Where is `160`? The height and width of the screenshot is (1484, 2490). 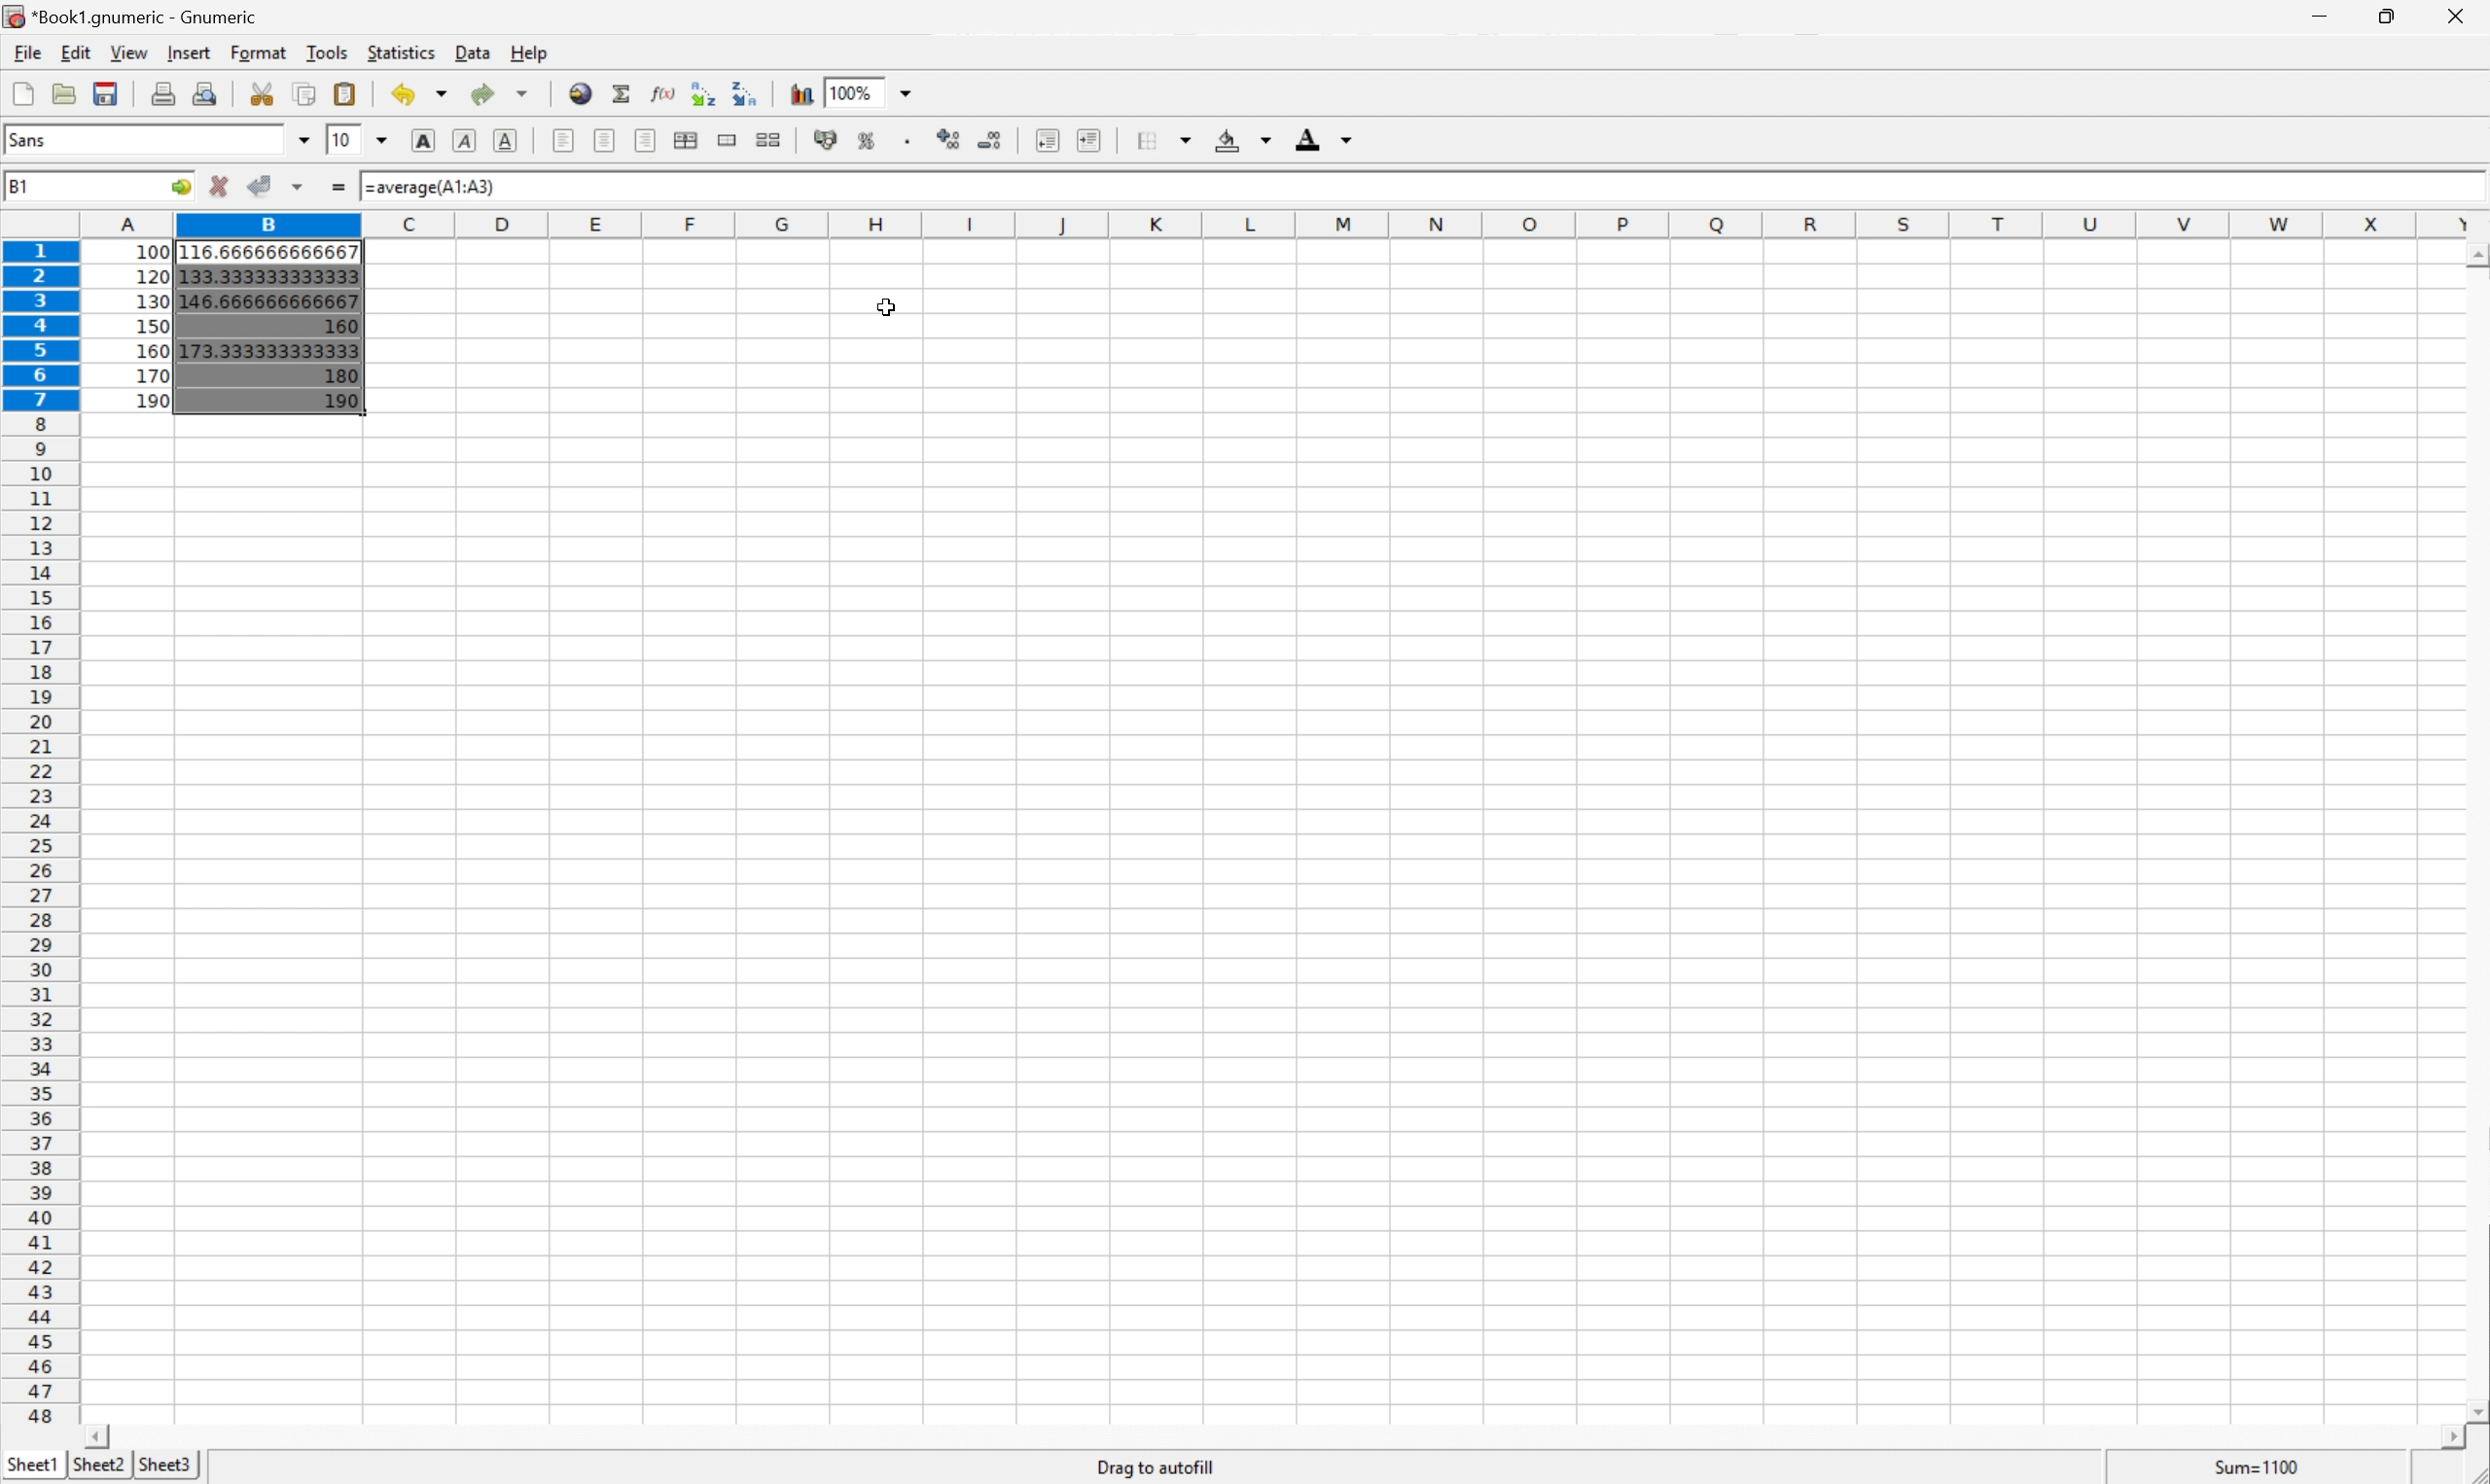 160 is located at coordinates (339, 326).